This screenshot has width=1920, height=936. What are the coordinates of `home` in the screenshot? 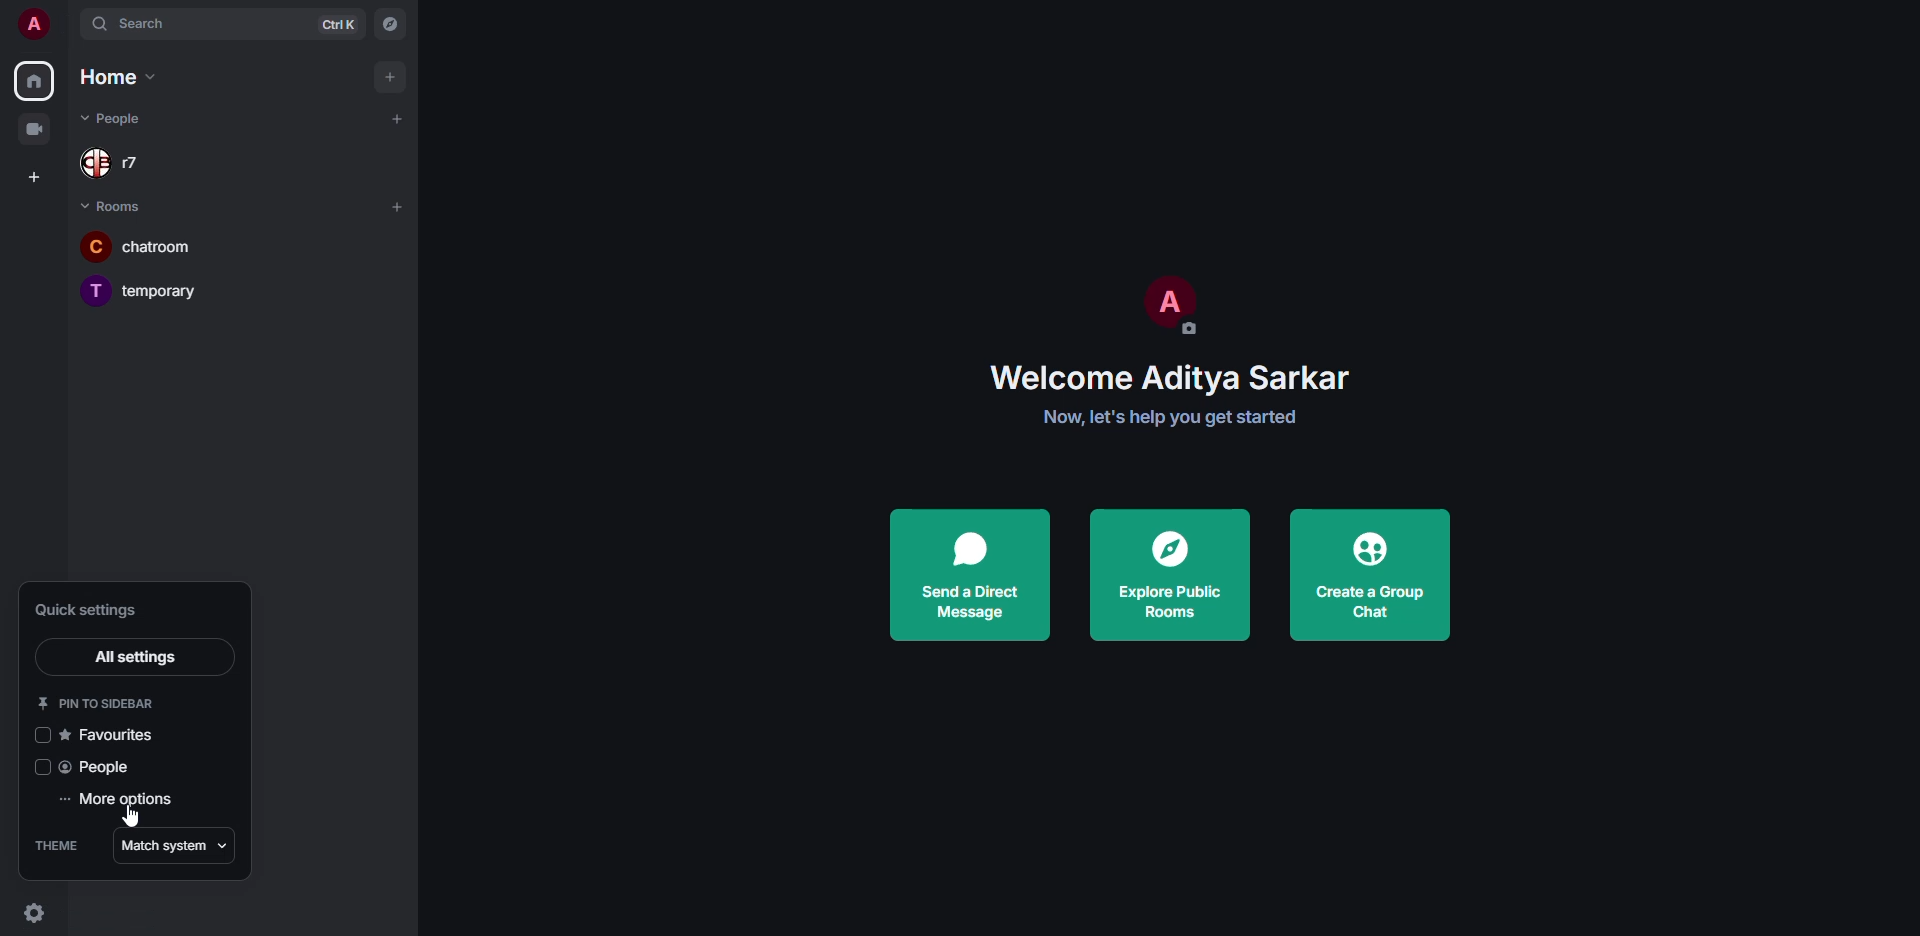 It's located at (37, 82).